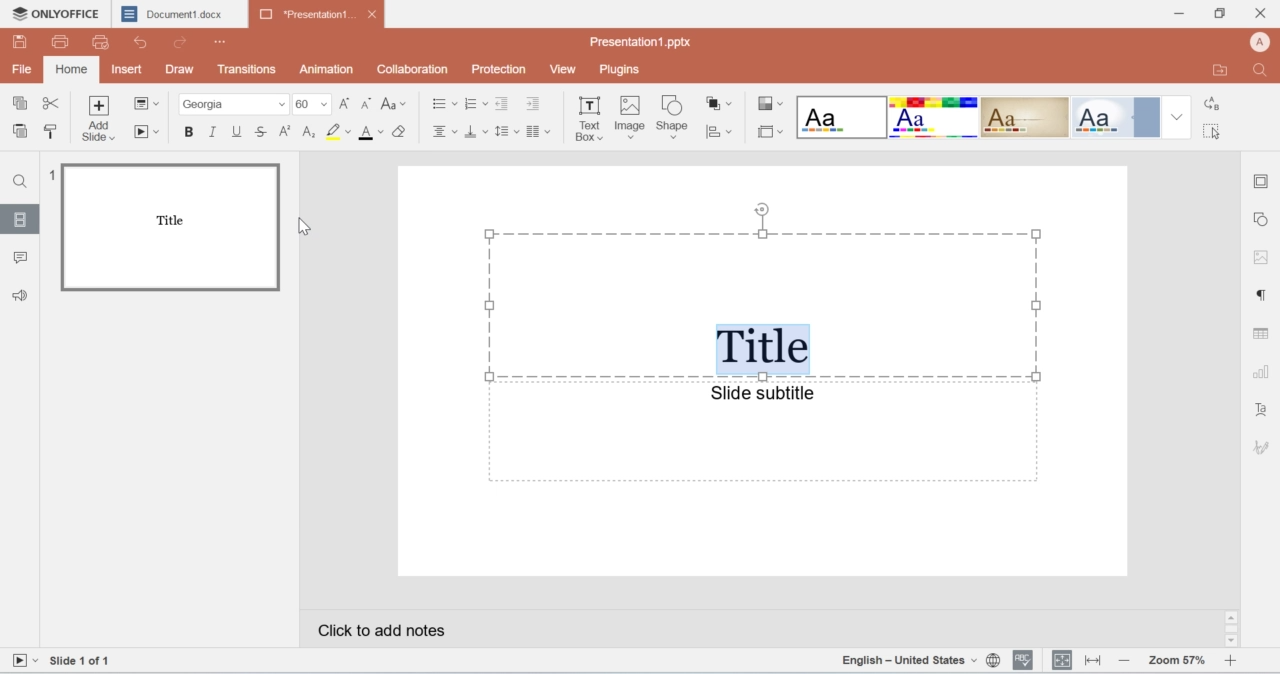 The height and width of the screenshot is (674, 1280). I want to click on Slide subtitle, so click(758, 394).